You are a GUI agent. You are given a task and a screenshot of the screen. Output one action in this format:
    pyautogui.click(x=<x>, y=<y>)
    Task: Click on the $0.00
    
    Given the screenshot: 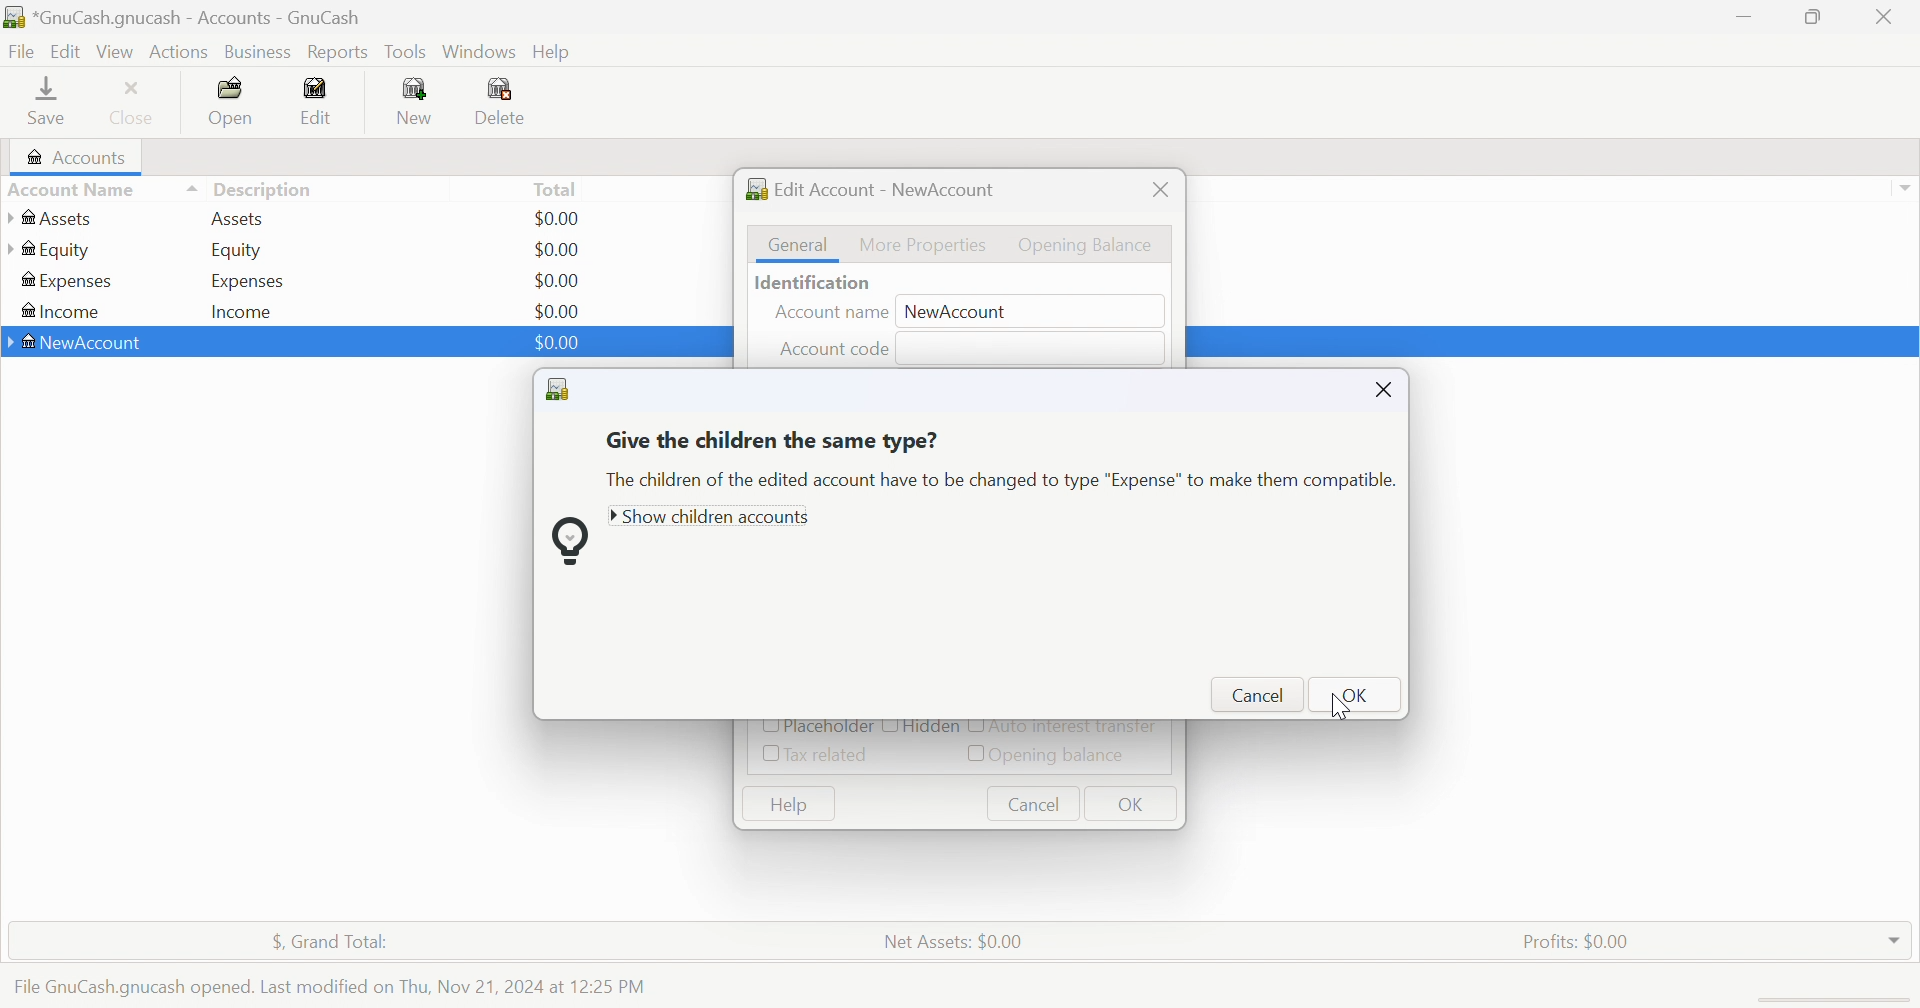 What is the action you would take?
    pyautogui.click(x=555, y=250)
    